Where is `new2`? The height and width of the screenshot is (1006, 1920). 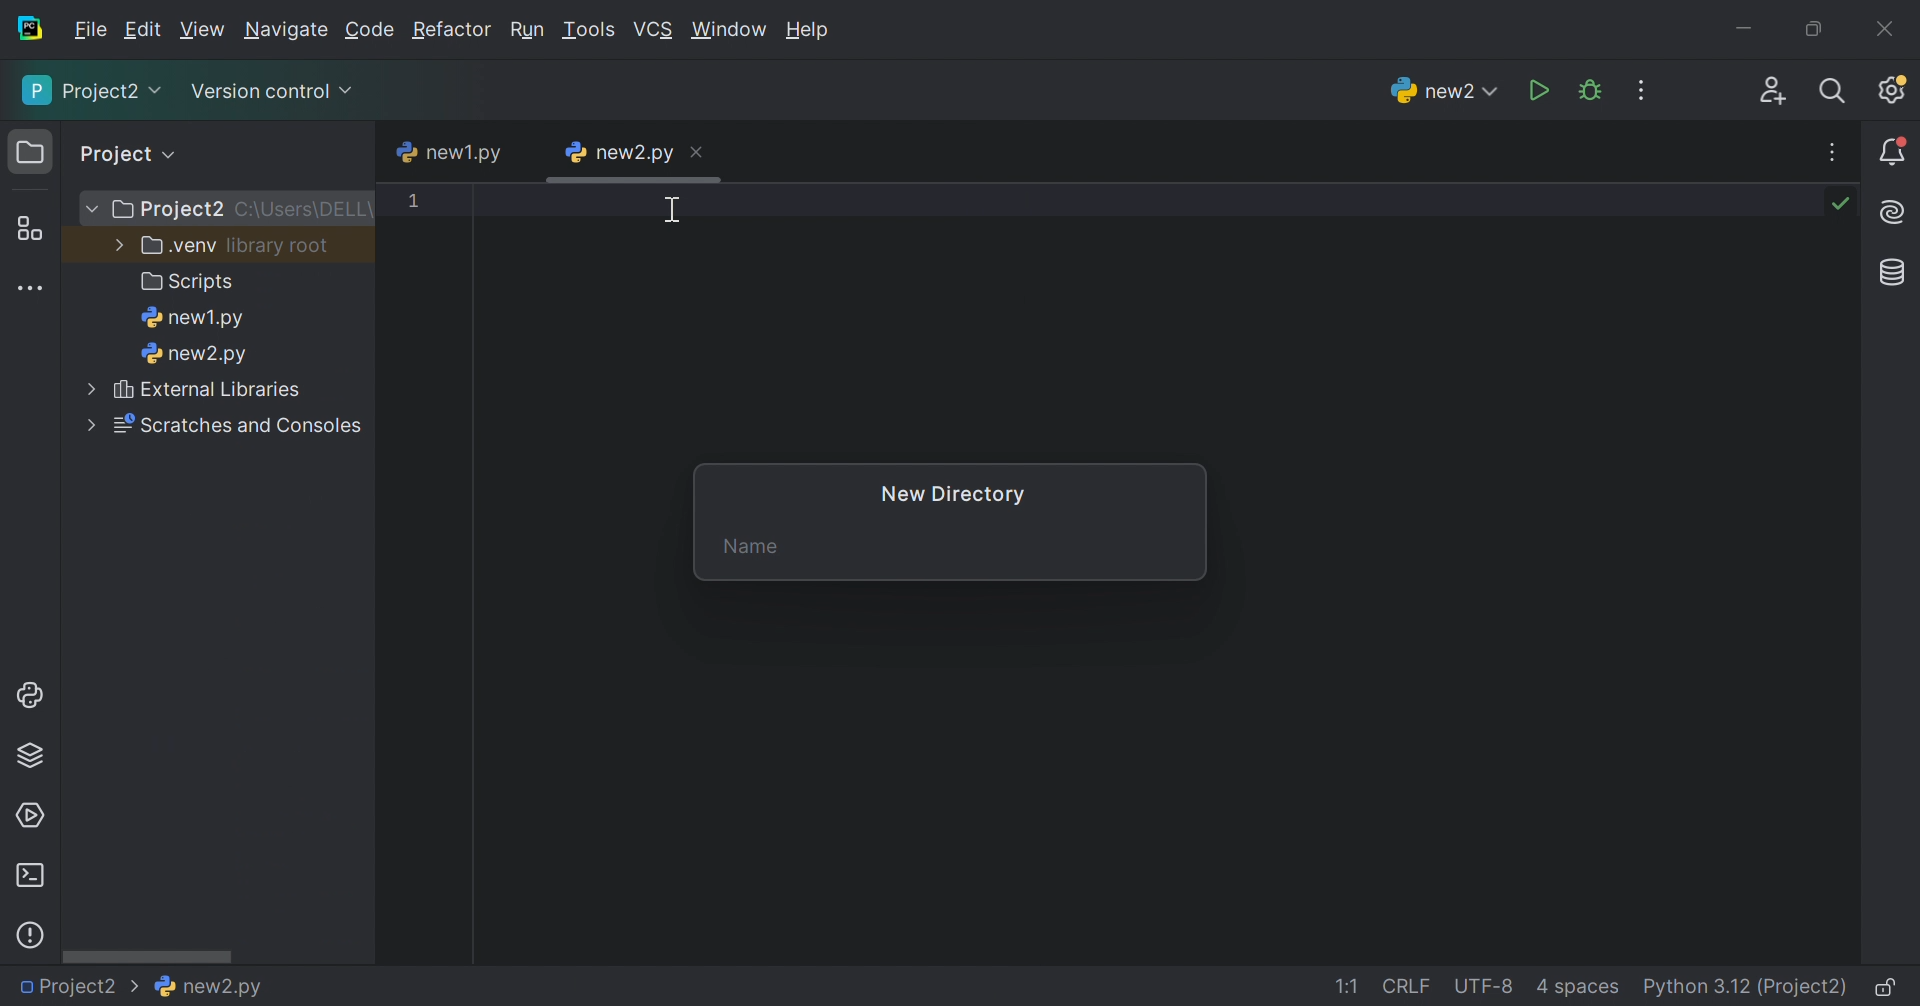 new2 is located at coordinates (1447, 89).